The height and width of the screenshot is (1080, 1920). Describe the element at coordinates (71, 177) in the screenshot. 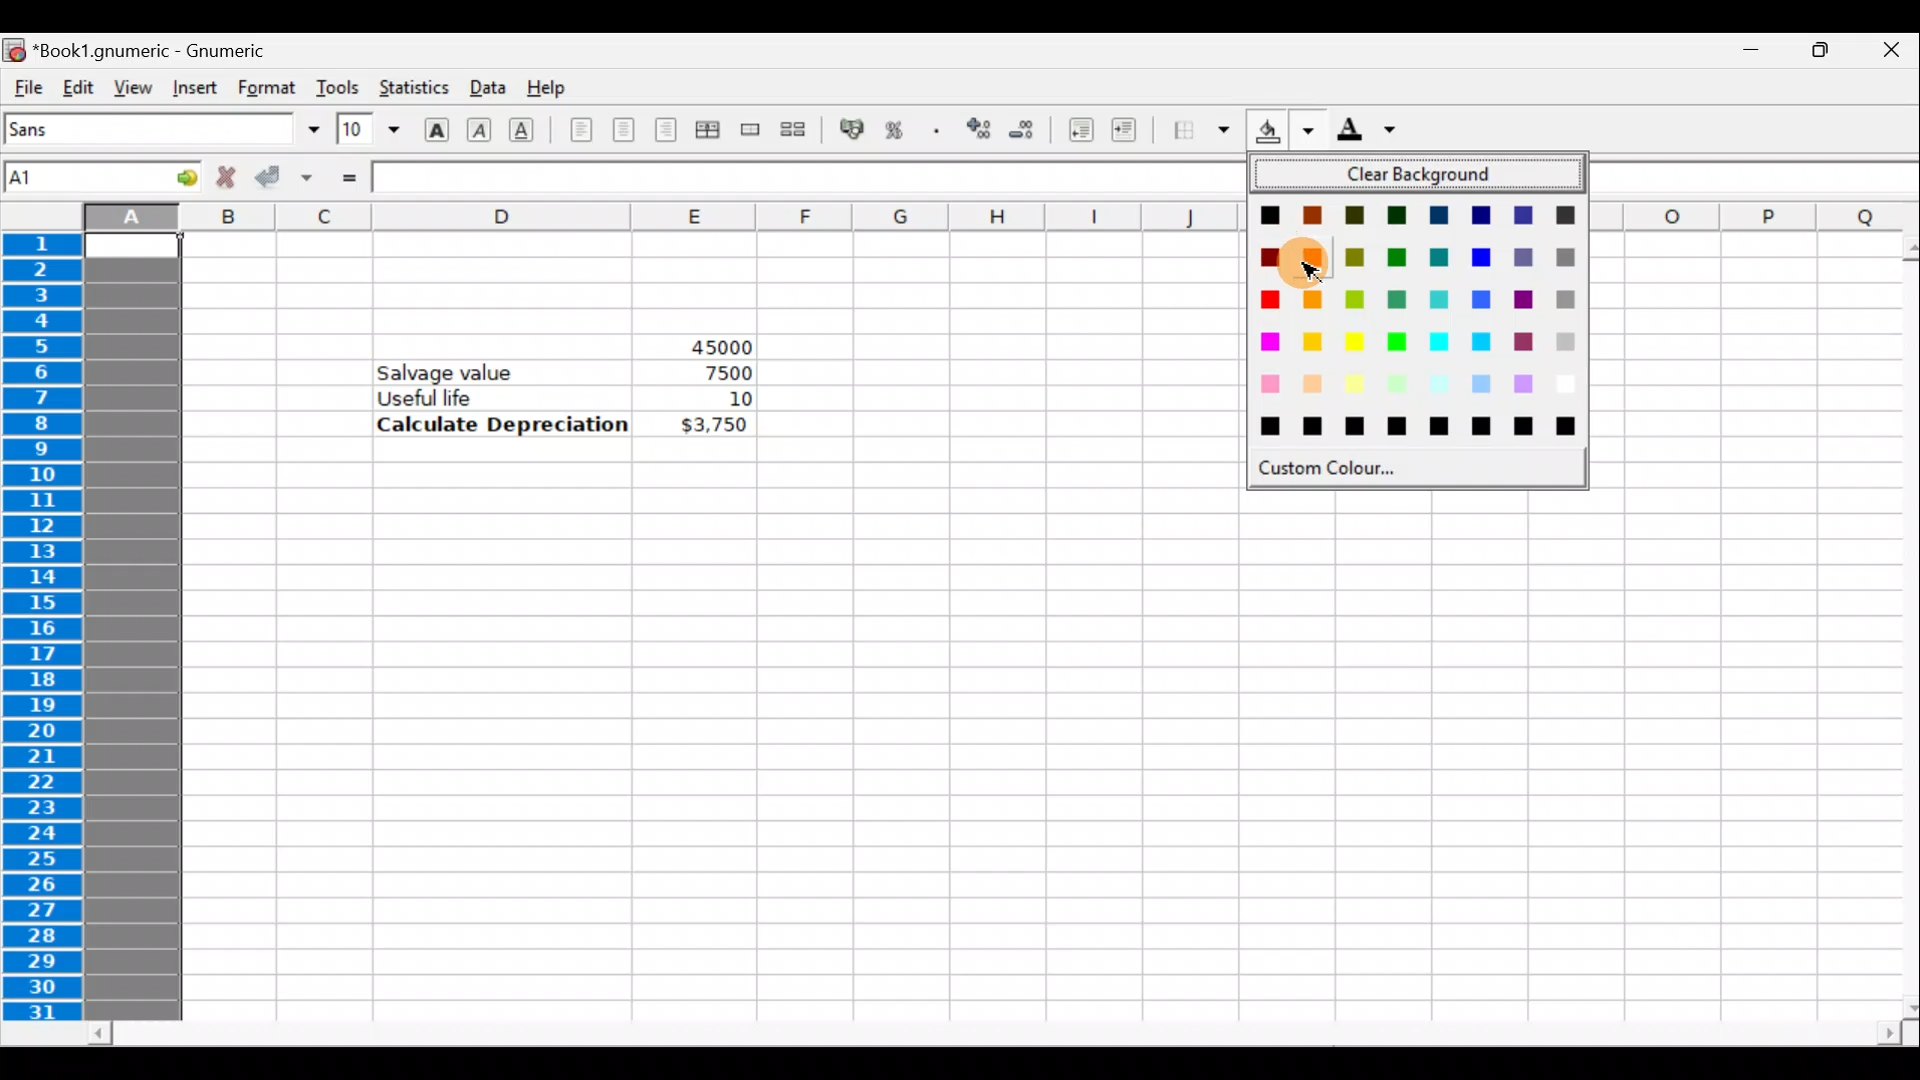

I see `Cell name A1` at that location.